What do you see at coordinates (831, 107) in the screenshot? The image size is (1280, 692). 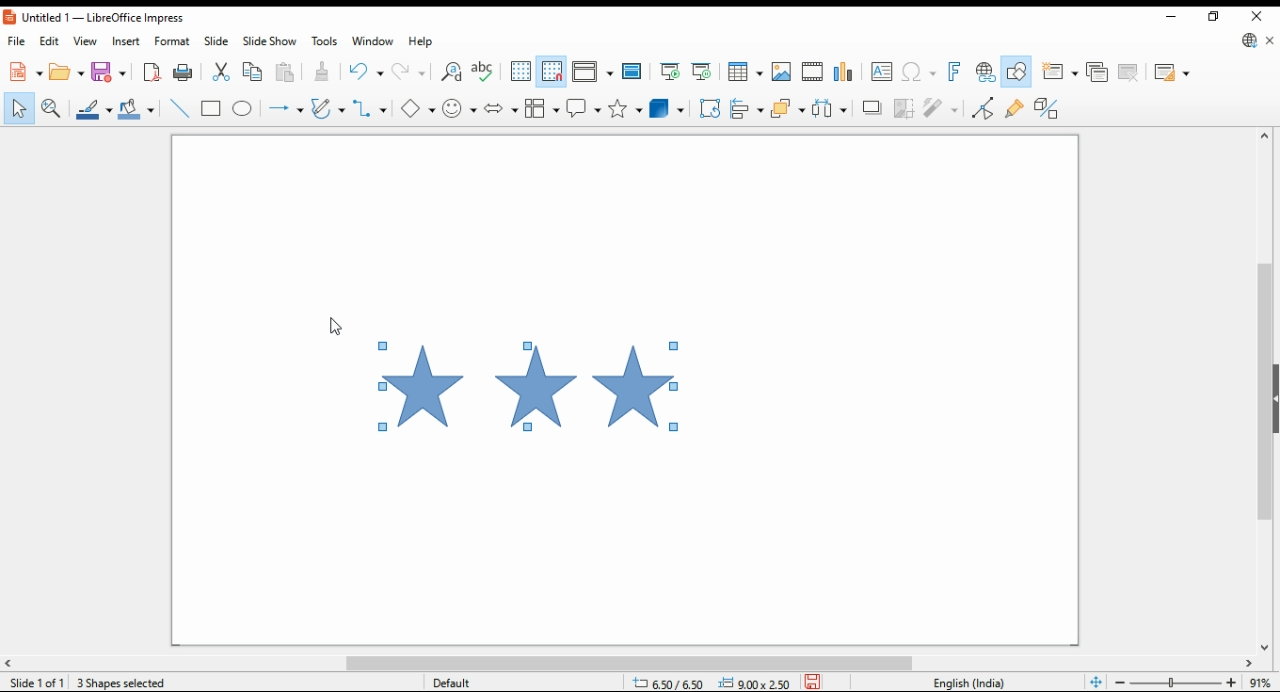 I see `select at least three objects to distribute` at bounding box center [831, 107].